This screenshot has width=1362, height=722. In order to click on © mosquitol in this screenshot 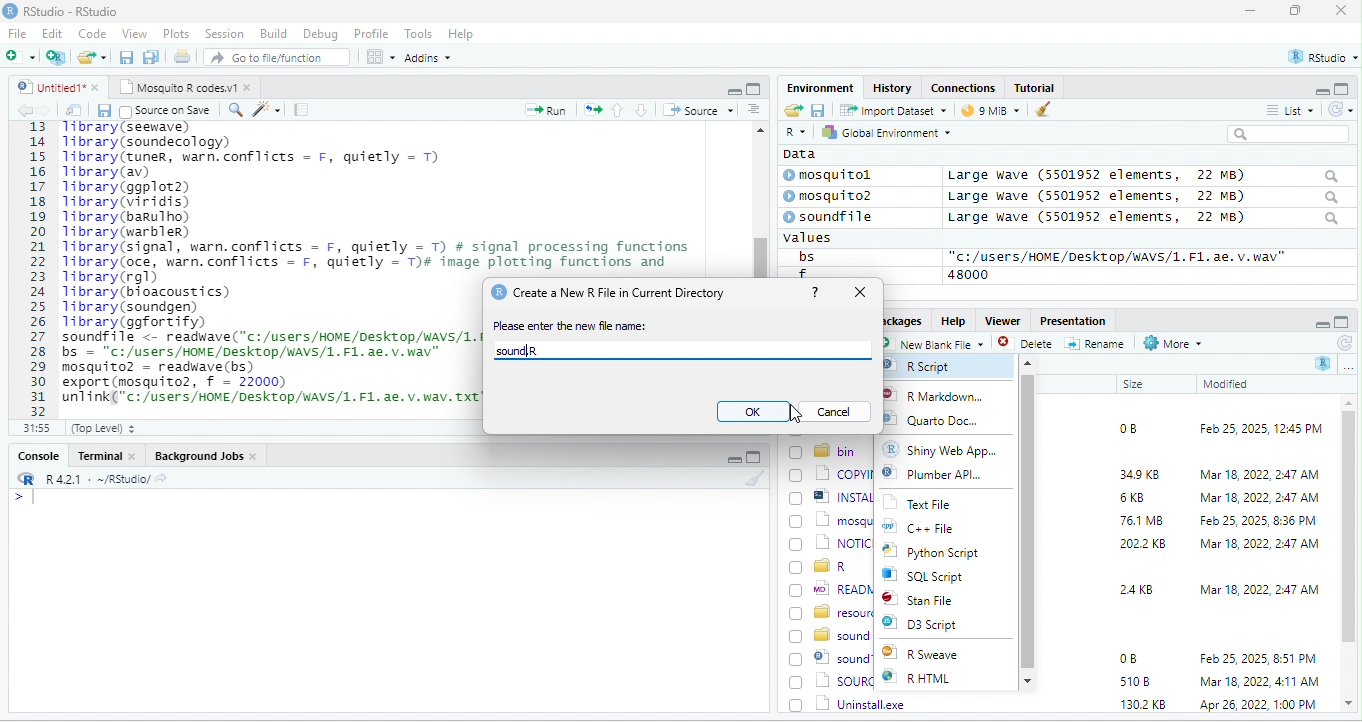, I will do `click(842, 175)`.